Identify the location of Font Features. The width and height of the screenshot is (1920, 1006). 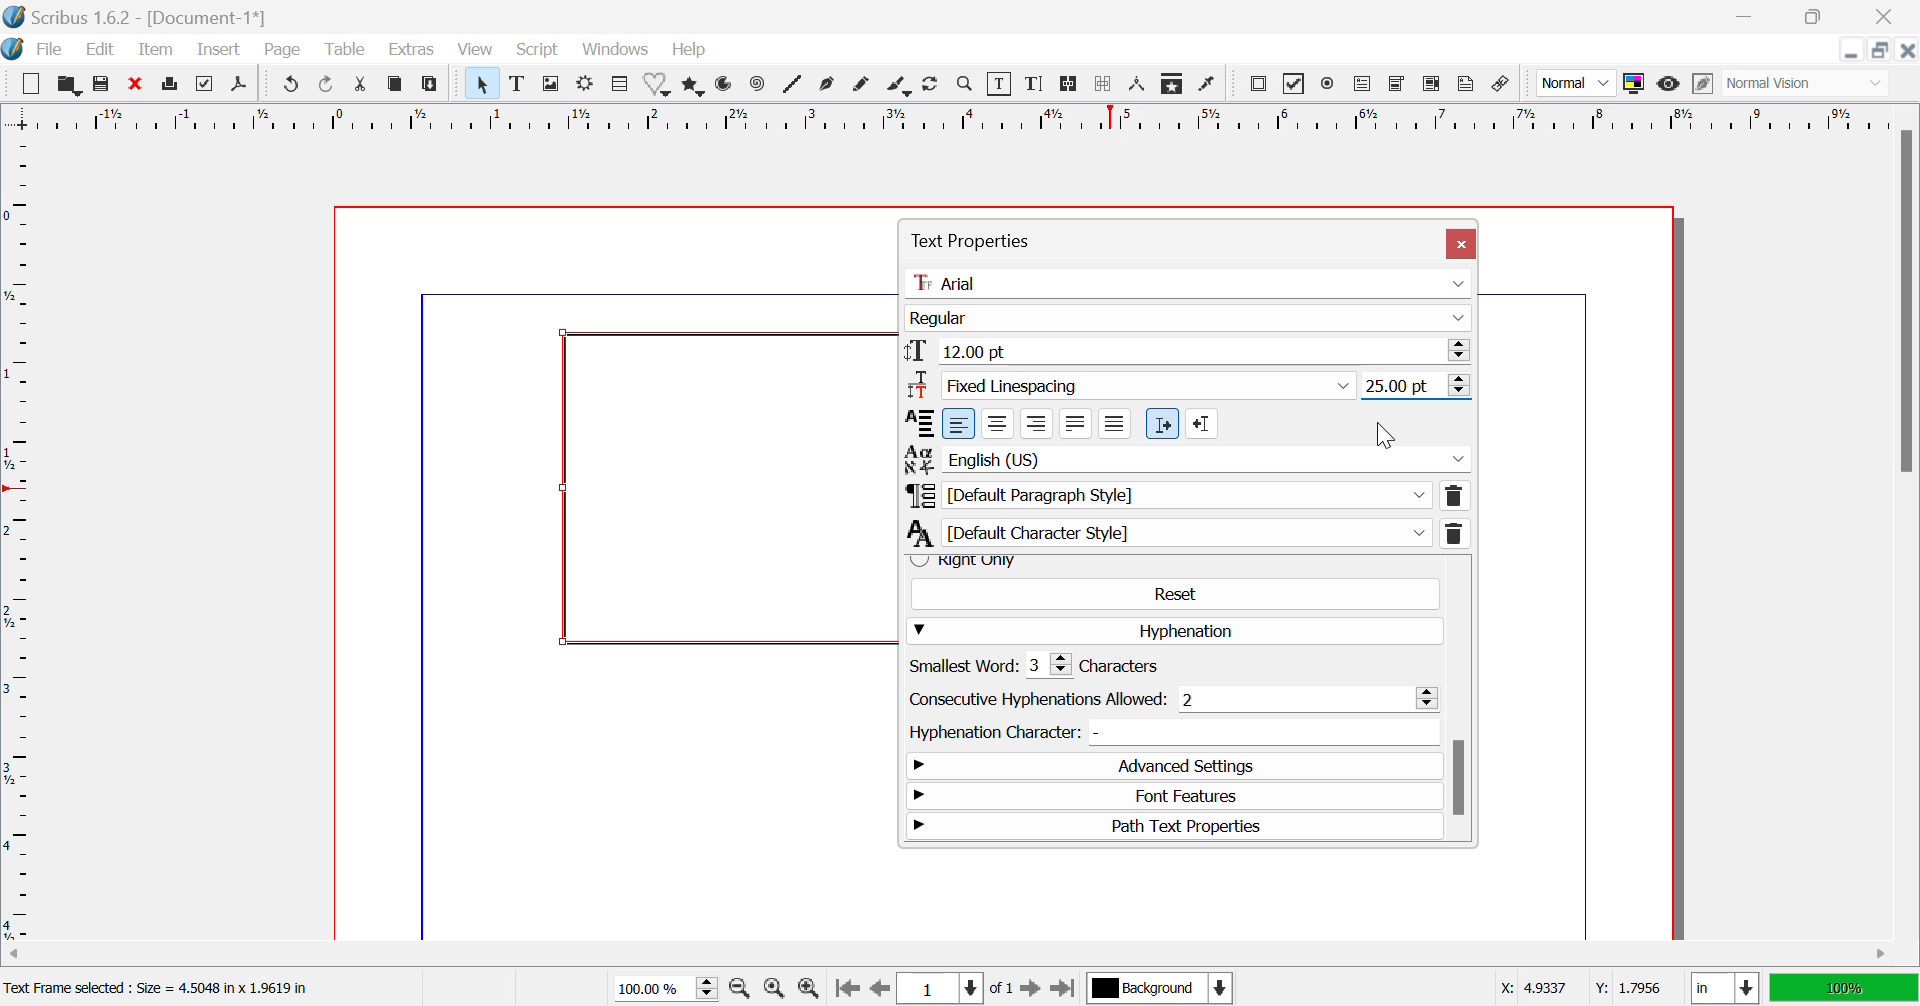
(1175, 798).